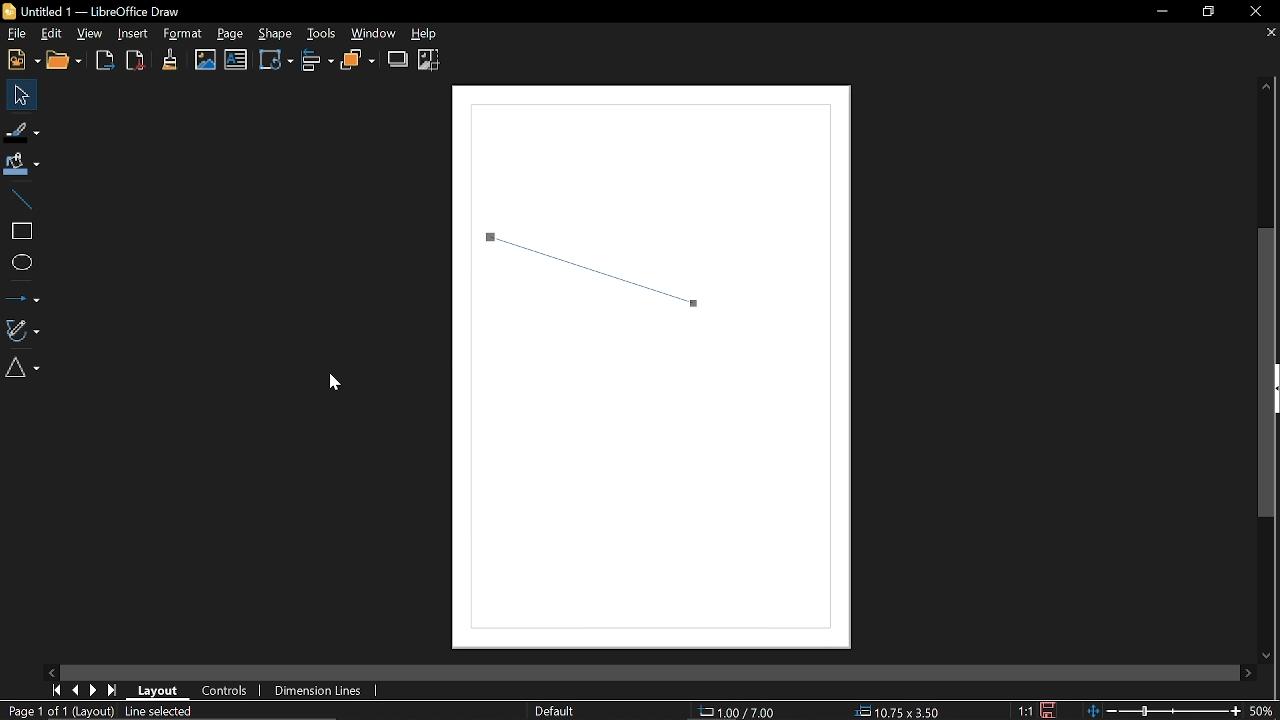  What do you see at coordinates (274, 62) in the screenshot?
I see `transformation` at bounding box center [274, 62].